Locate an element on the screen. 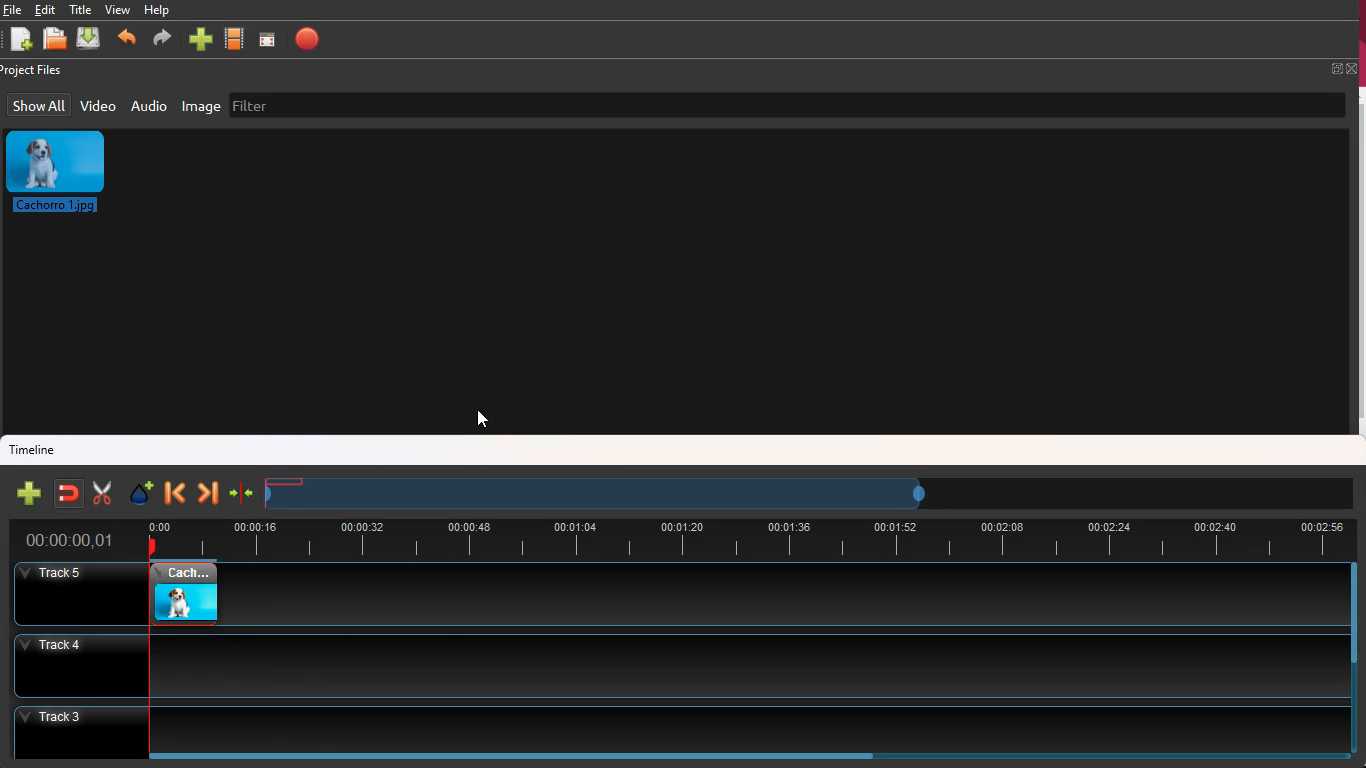 Image resolution: width=1366 pixels, height=768 pixels. project files is located at coordinates (34, 71).